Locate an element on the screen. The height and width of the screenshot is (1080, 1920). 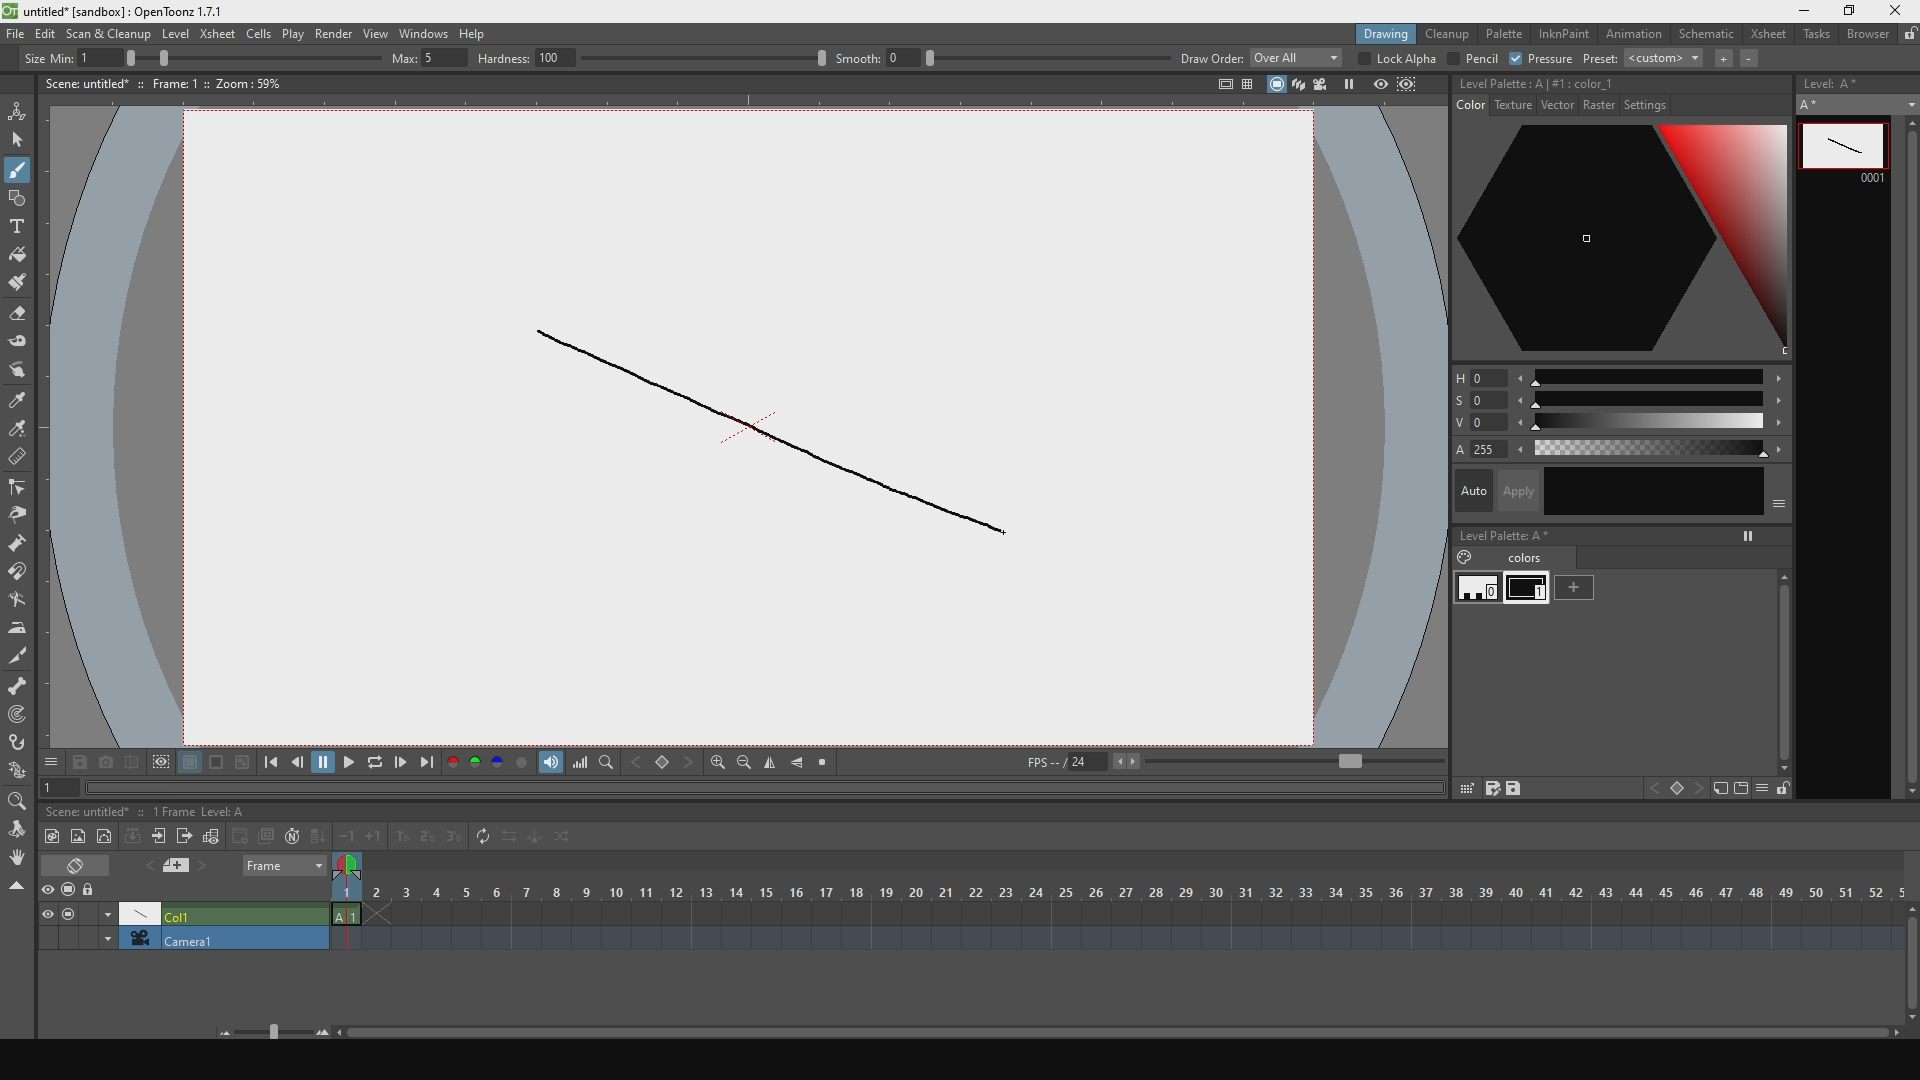
mapping point is located at coordinates (19, 717).